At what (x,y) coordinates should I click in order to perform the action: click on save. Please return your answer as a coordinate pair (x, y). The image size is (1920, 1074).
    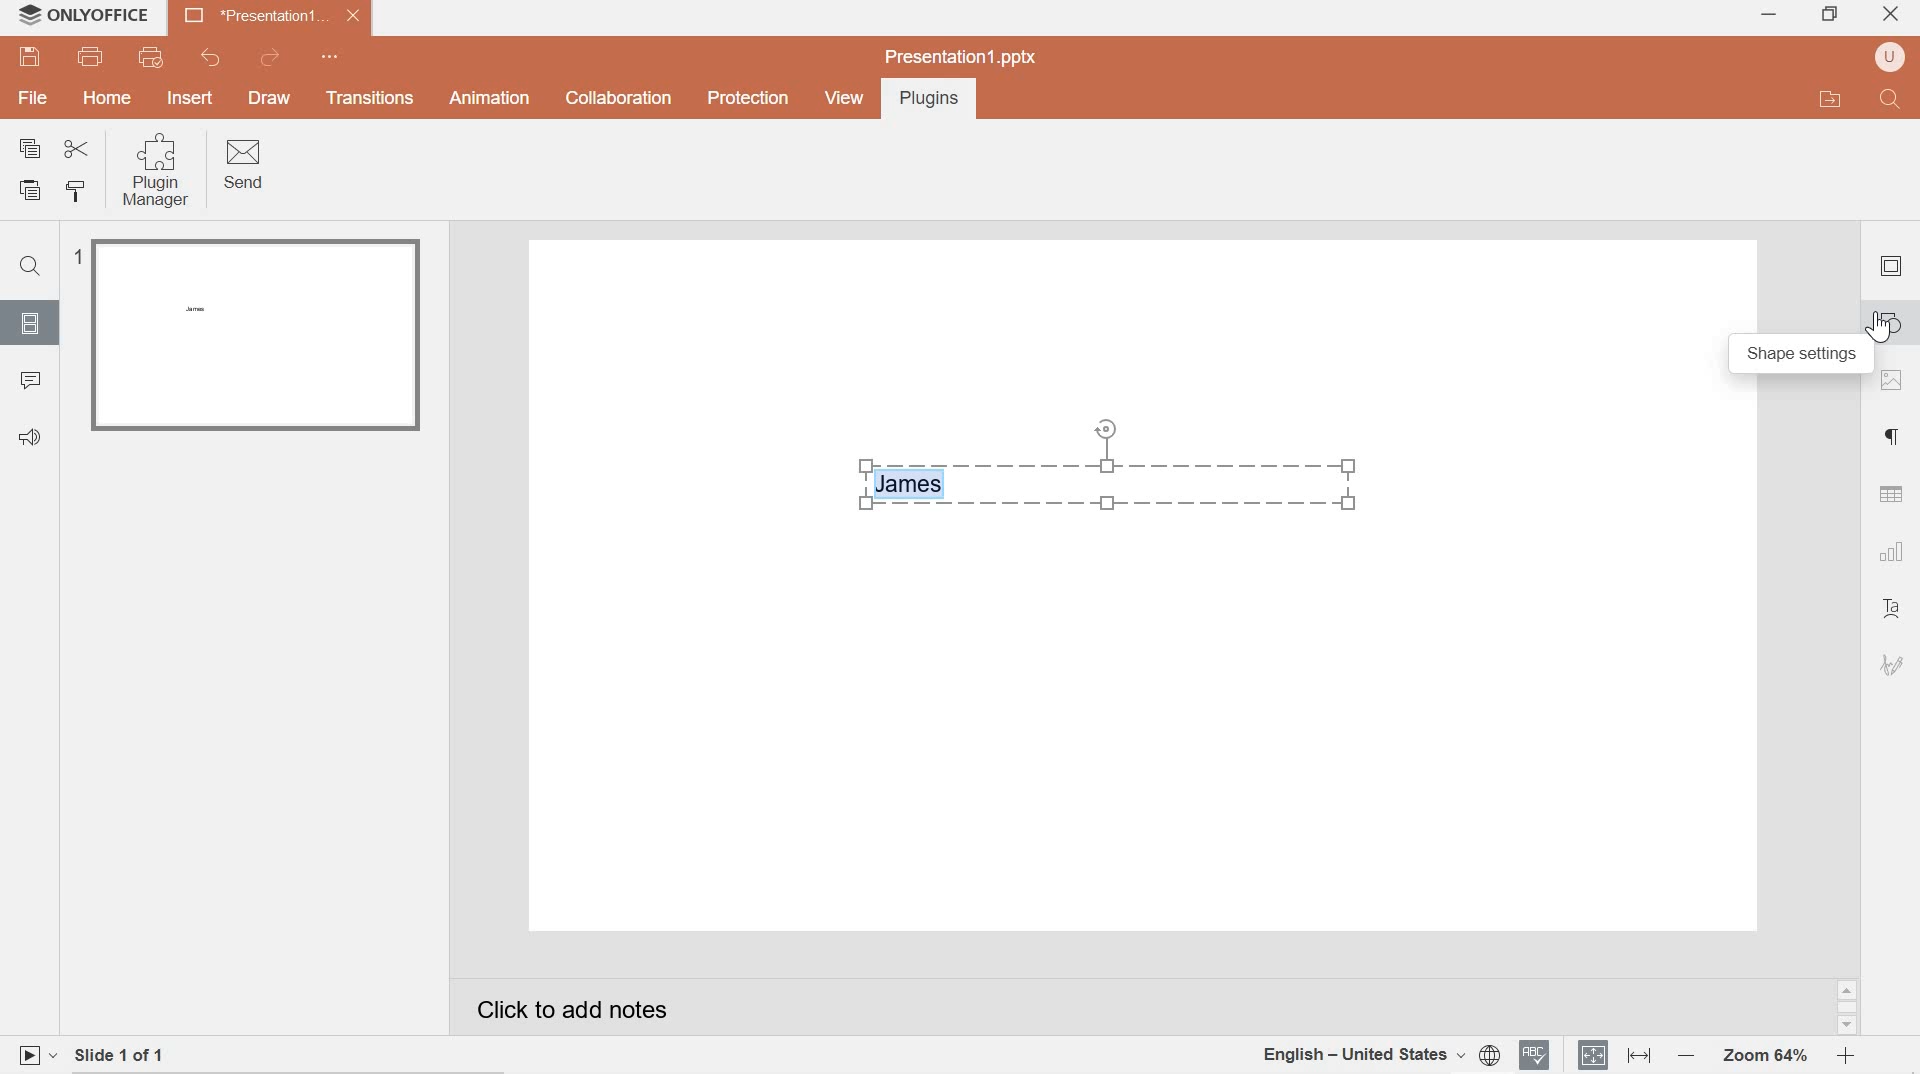
    Looking at the image, I should click on (32, 57).